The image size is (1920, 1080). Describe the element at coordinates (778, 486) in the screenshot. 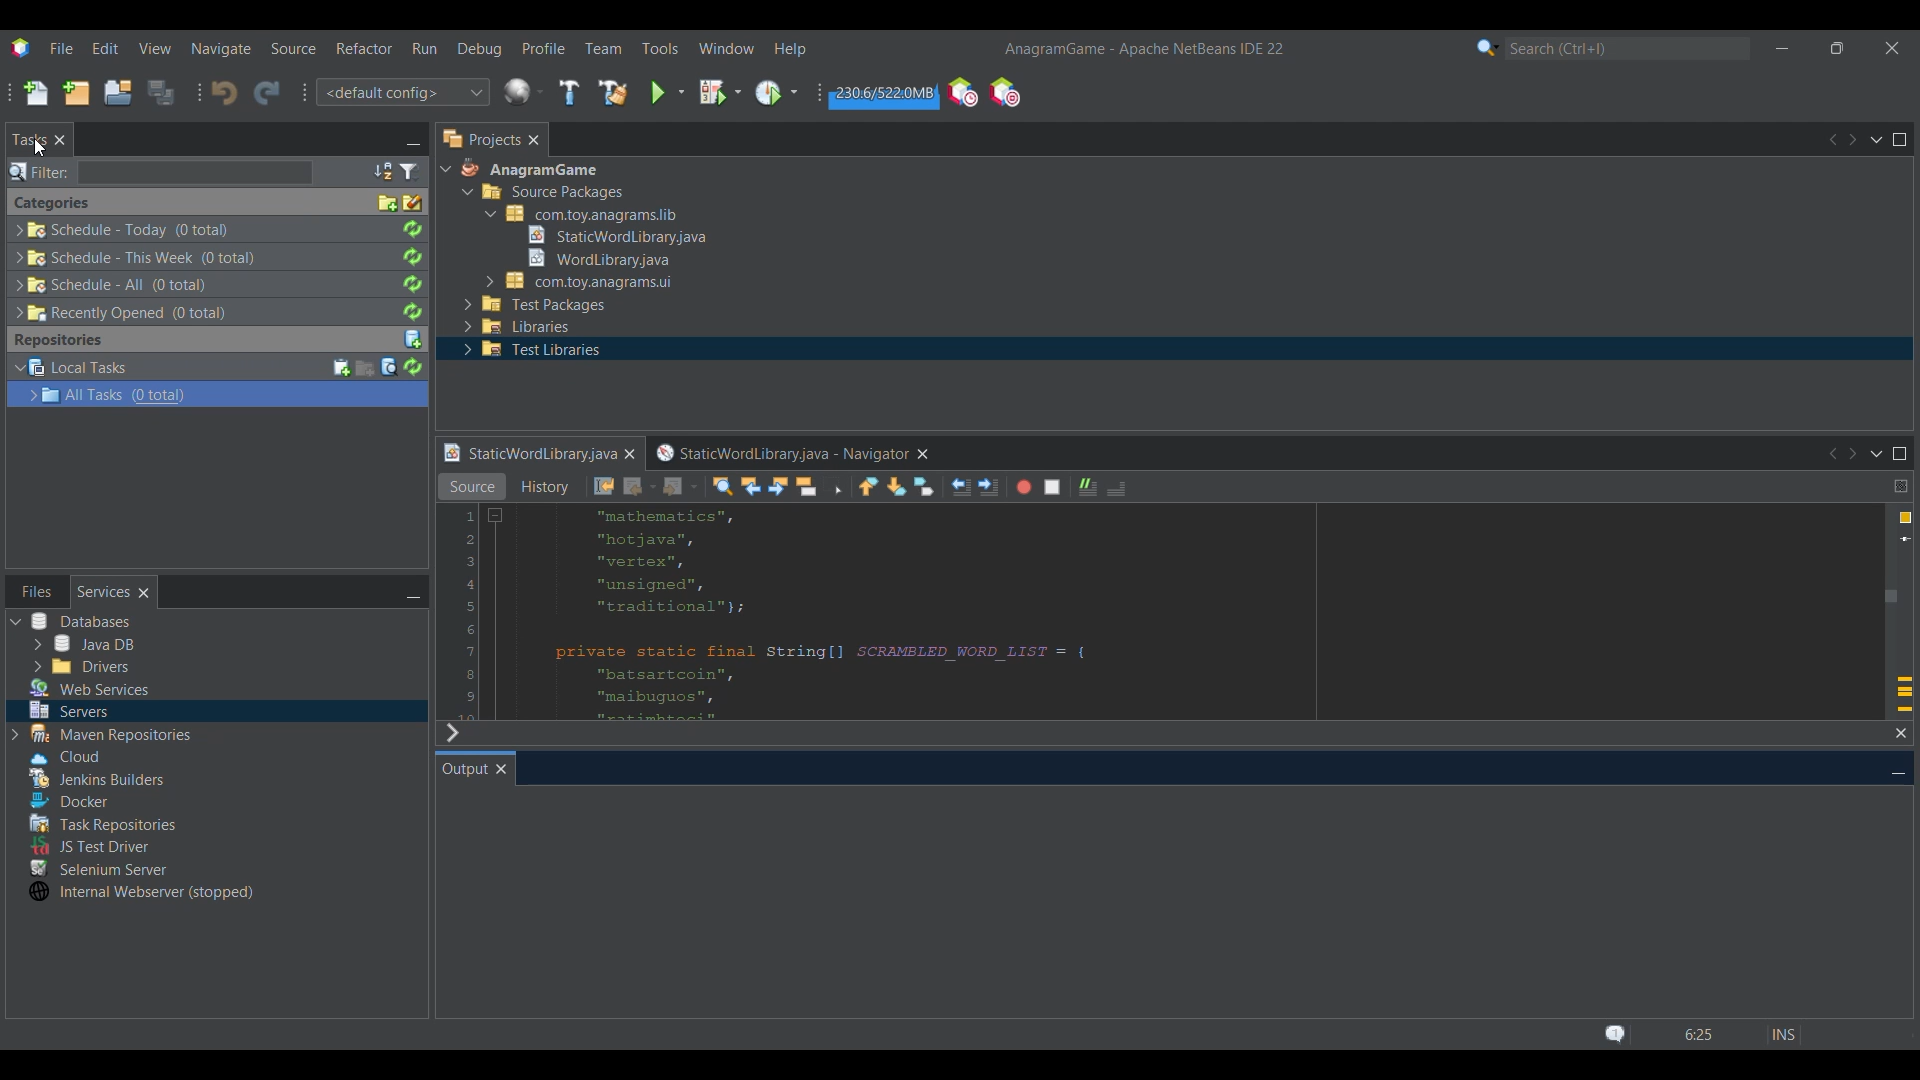

I see `Find next occurrence ` at that location.